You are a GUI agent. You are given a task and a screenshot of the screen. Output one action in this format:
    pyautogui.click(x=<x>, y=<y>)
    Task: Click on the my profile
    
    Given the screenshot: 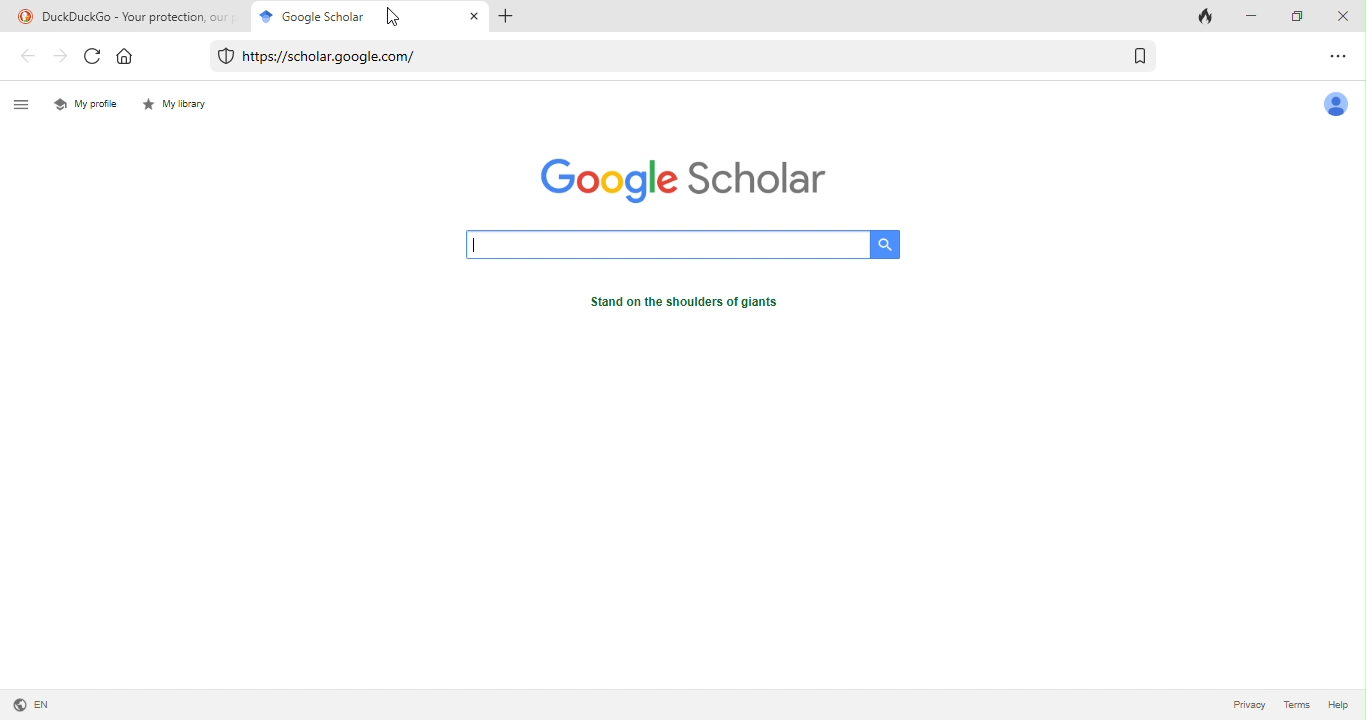 What is the action you would take?
    pyautogui.click(x=86, y=103)
    